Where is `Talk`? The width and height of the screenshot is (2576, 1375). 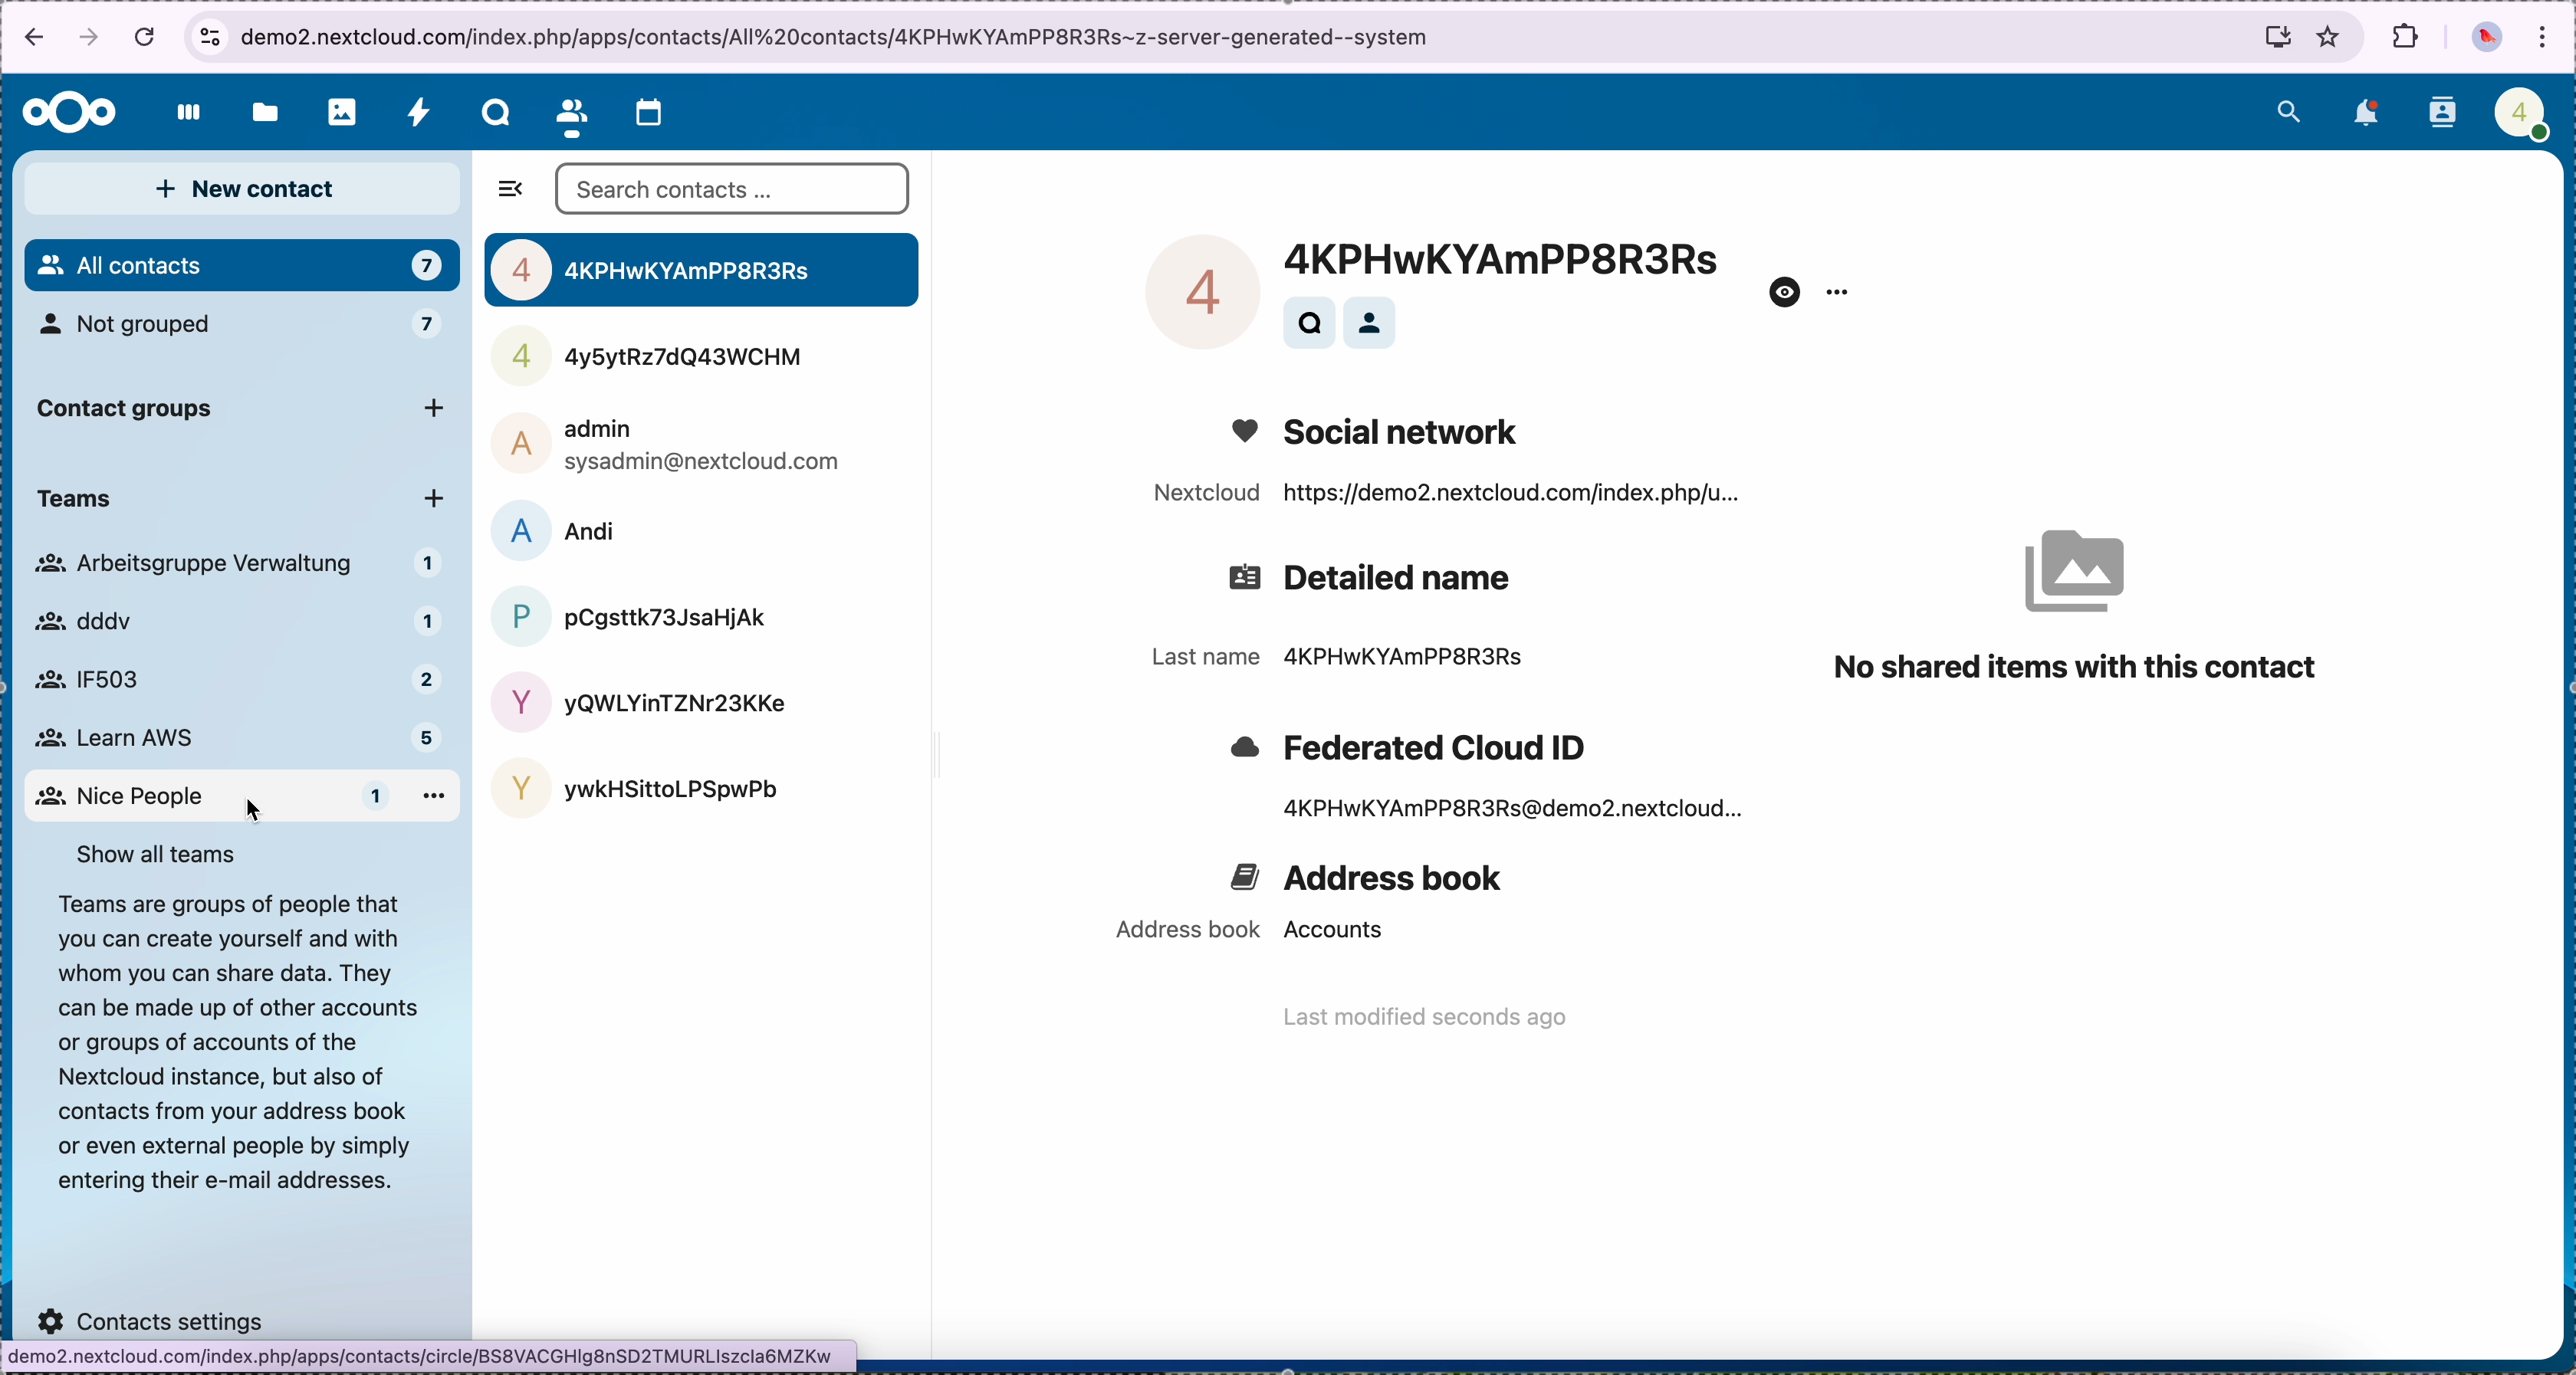
Talk is located at coordinates (491, 112).